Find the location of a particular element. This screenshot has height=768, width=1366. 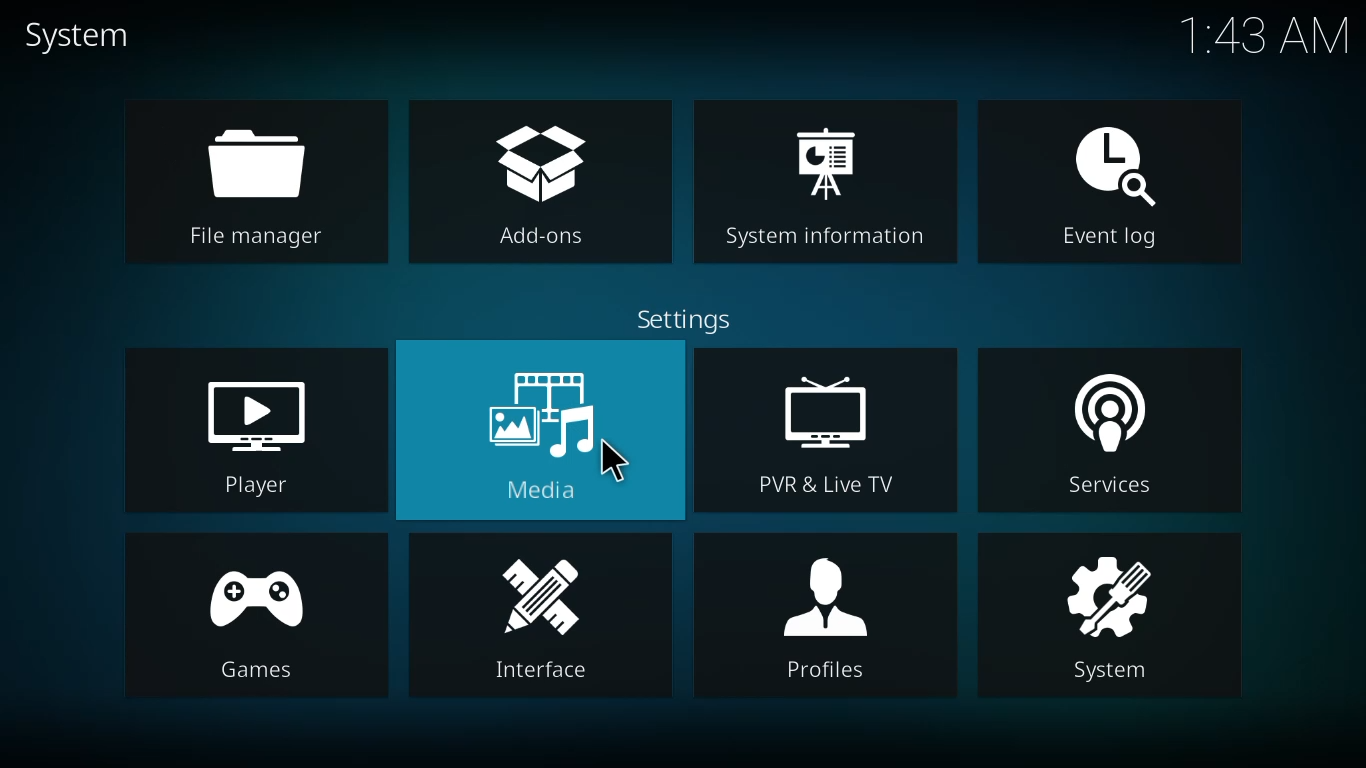

system is located at coordinates (81, 35).